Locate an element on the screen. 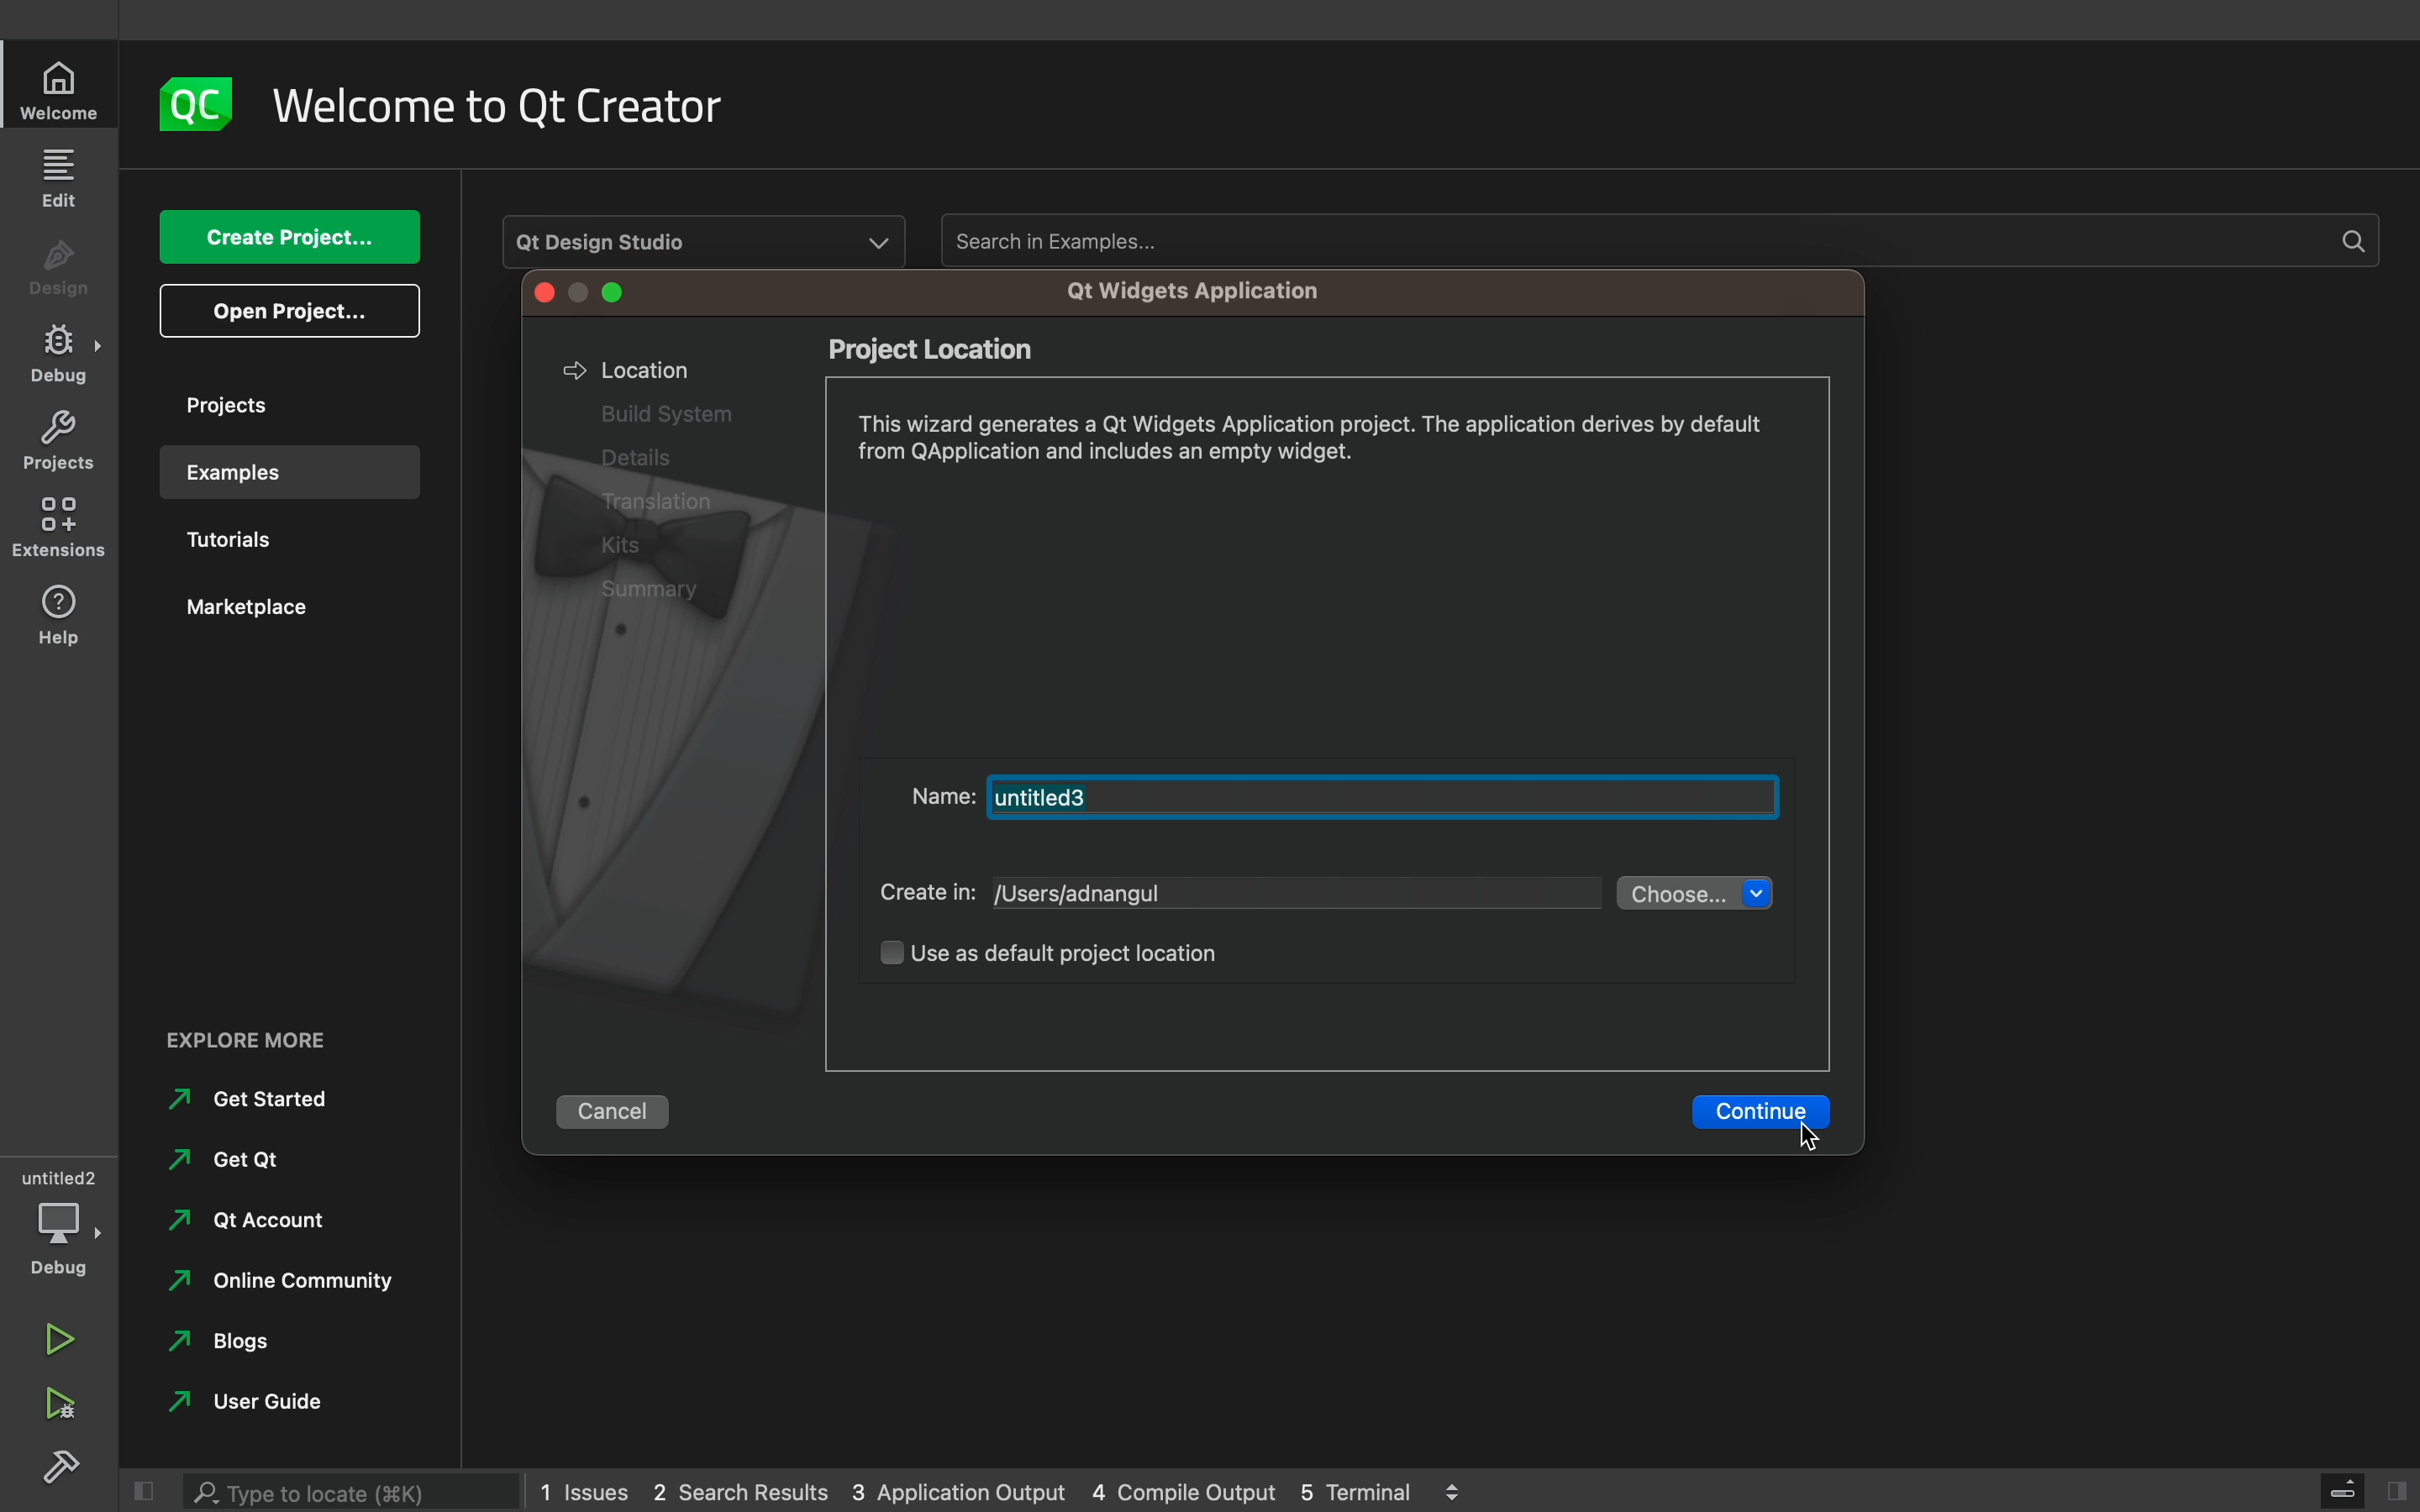 Image resolution: width=2420 pixels, height=1512 pixels. Choose destination is located at coordinates (1693, 894).